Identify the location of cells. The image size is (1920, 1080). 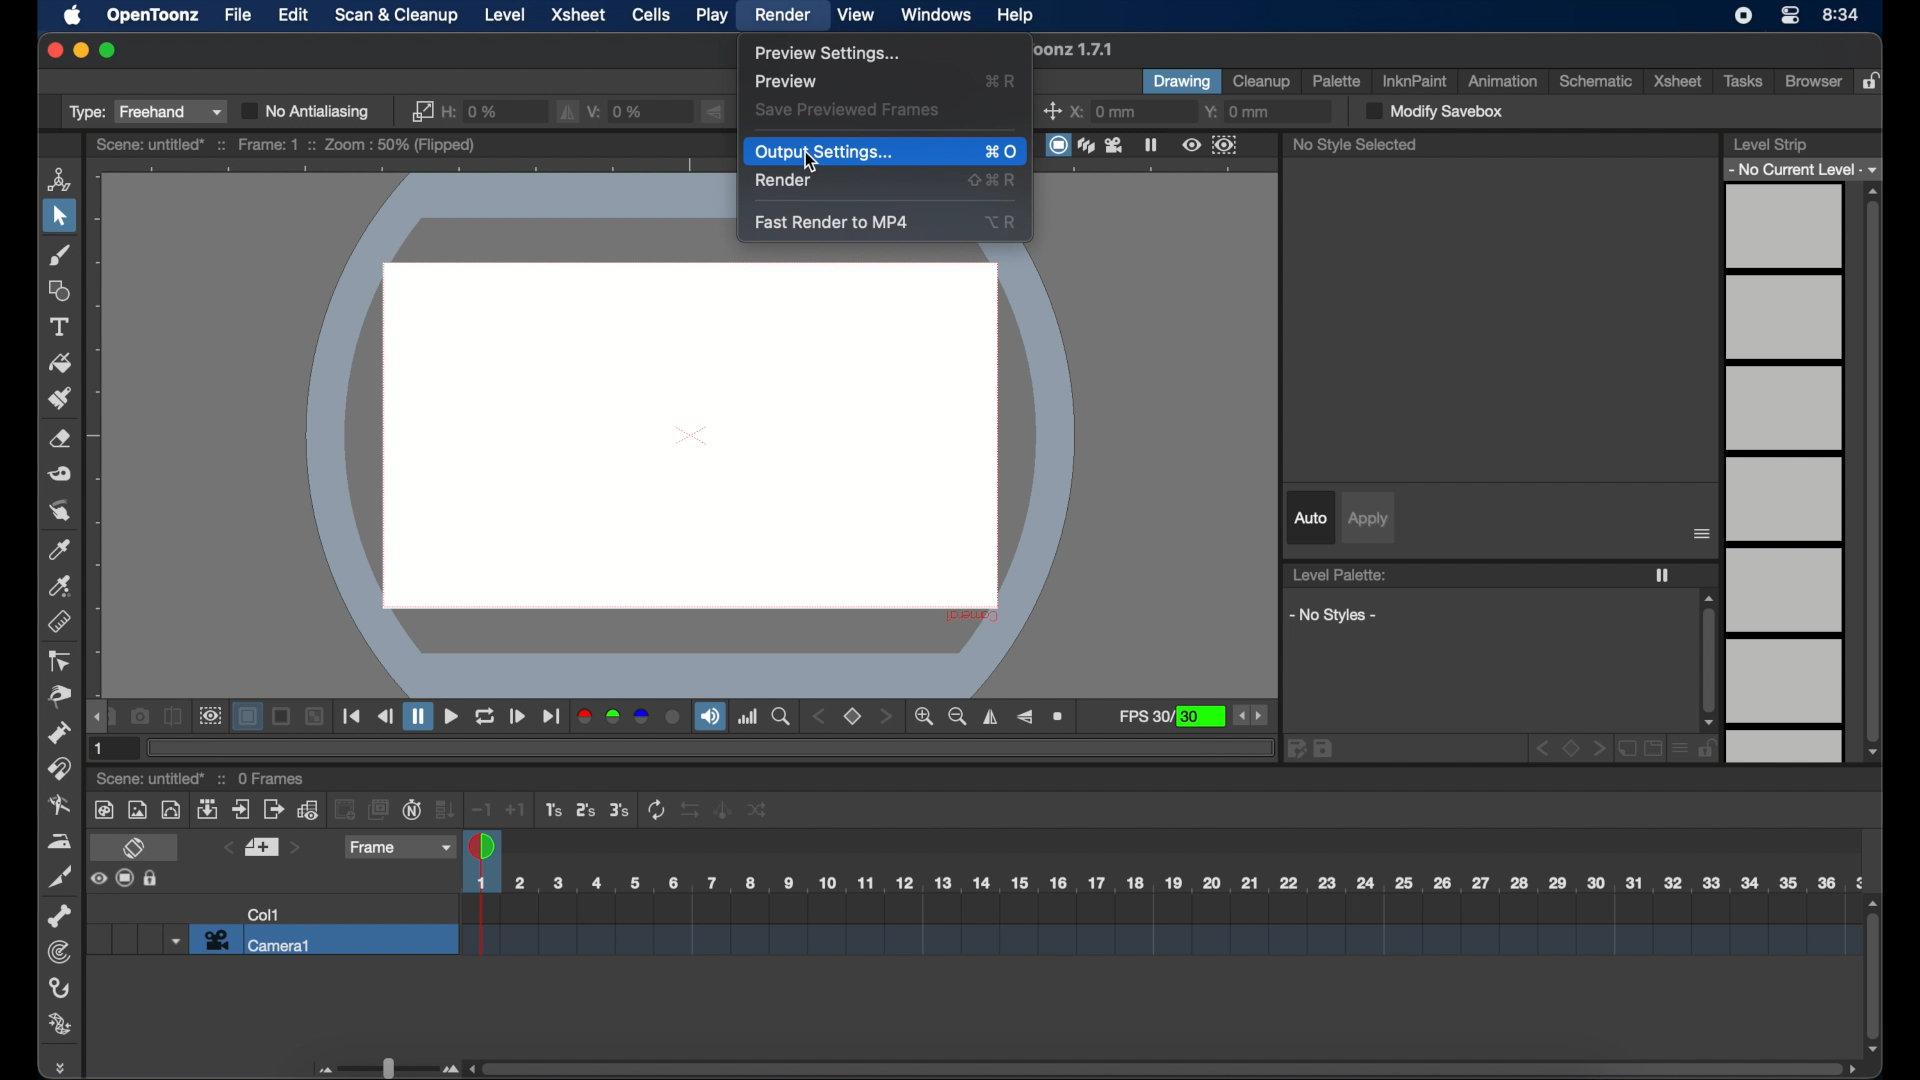
(650, 14).